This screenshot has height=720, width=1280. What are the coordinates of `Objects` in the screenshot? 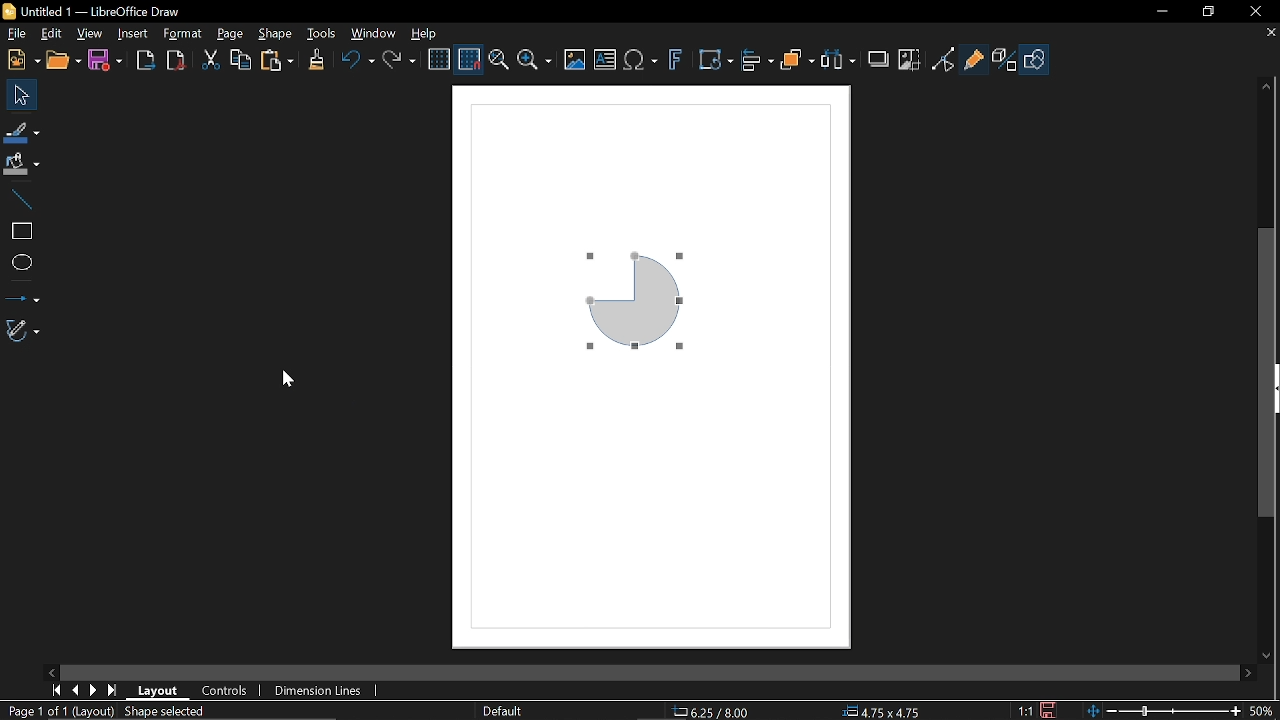 It's located at (797, 61).